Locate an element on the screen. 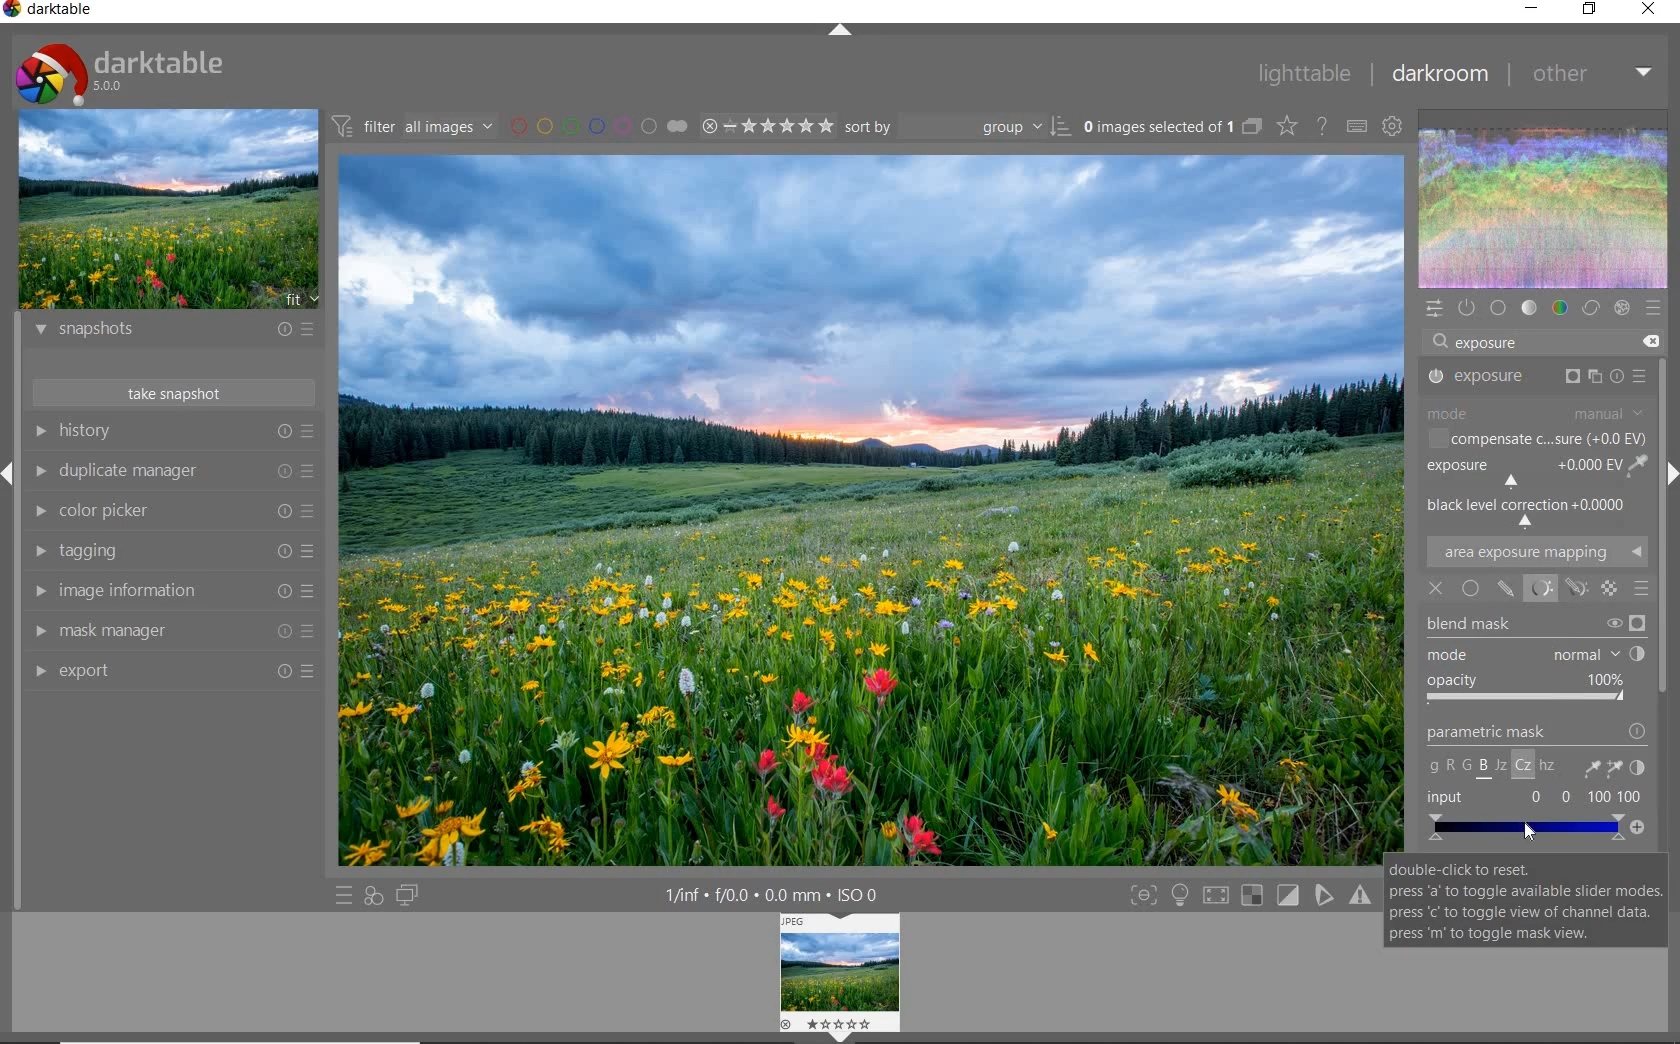 The height and width of the screenshot is (1044, 1680). minimize is located at coordinates (1531, 9).